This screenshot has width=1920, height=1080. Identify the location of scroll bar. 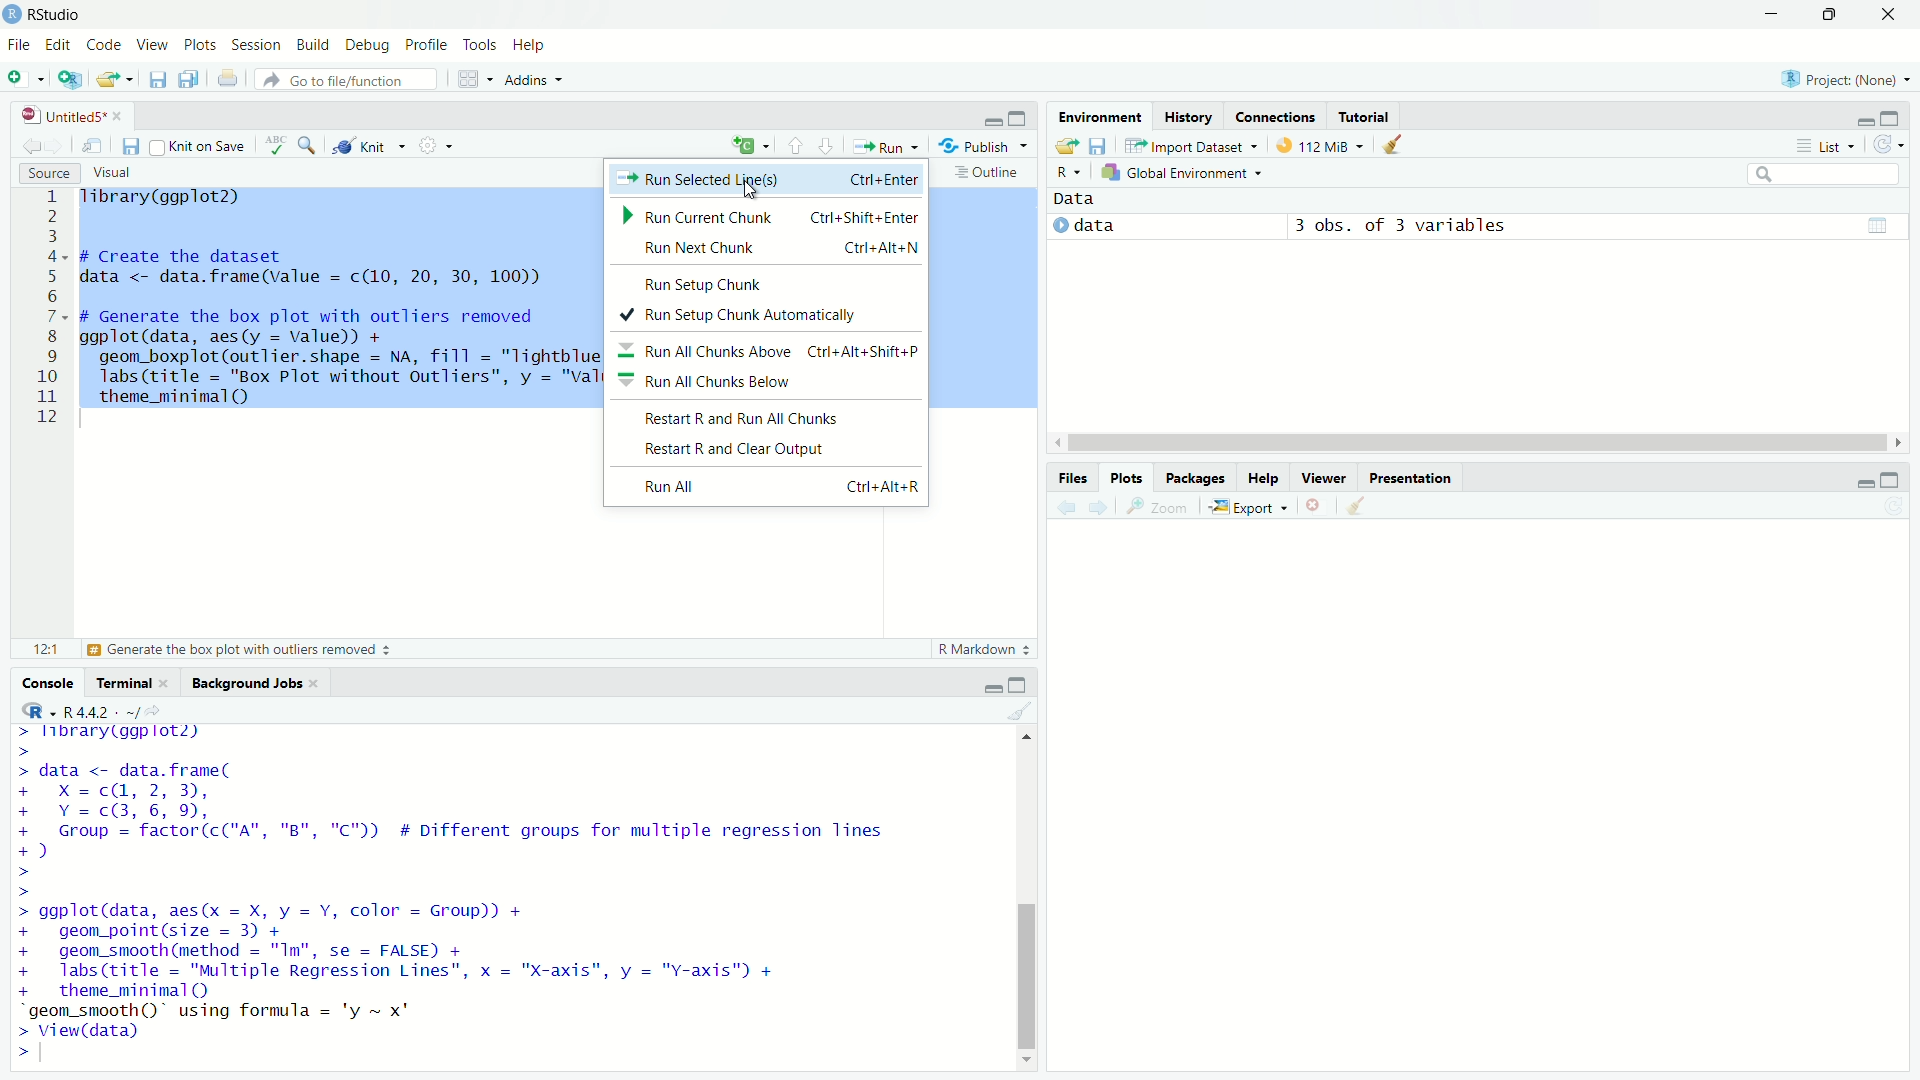
(1026, 899).